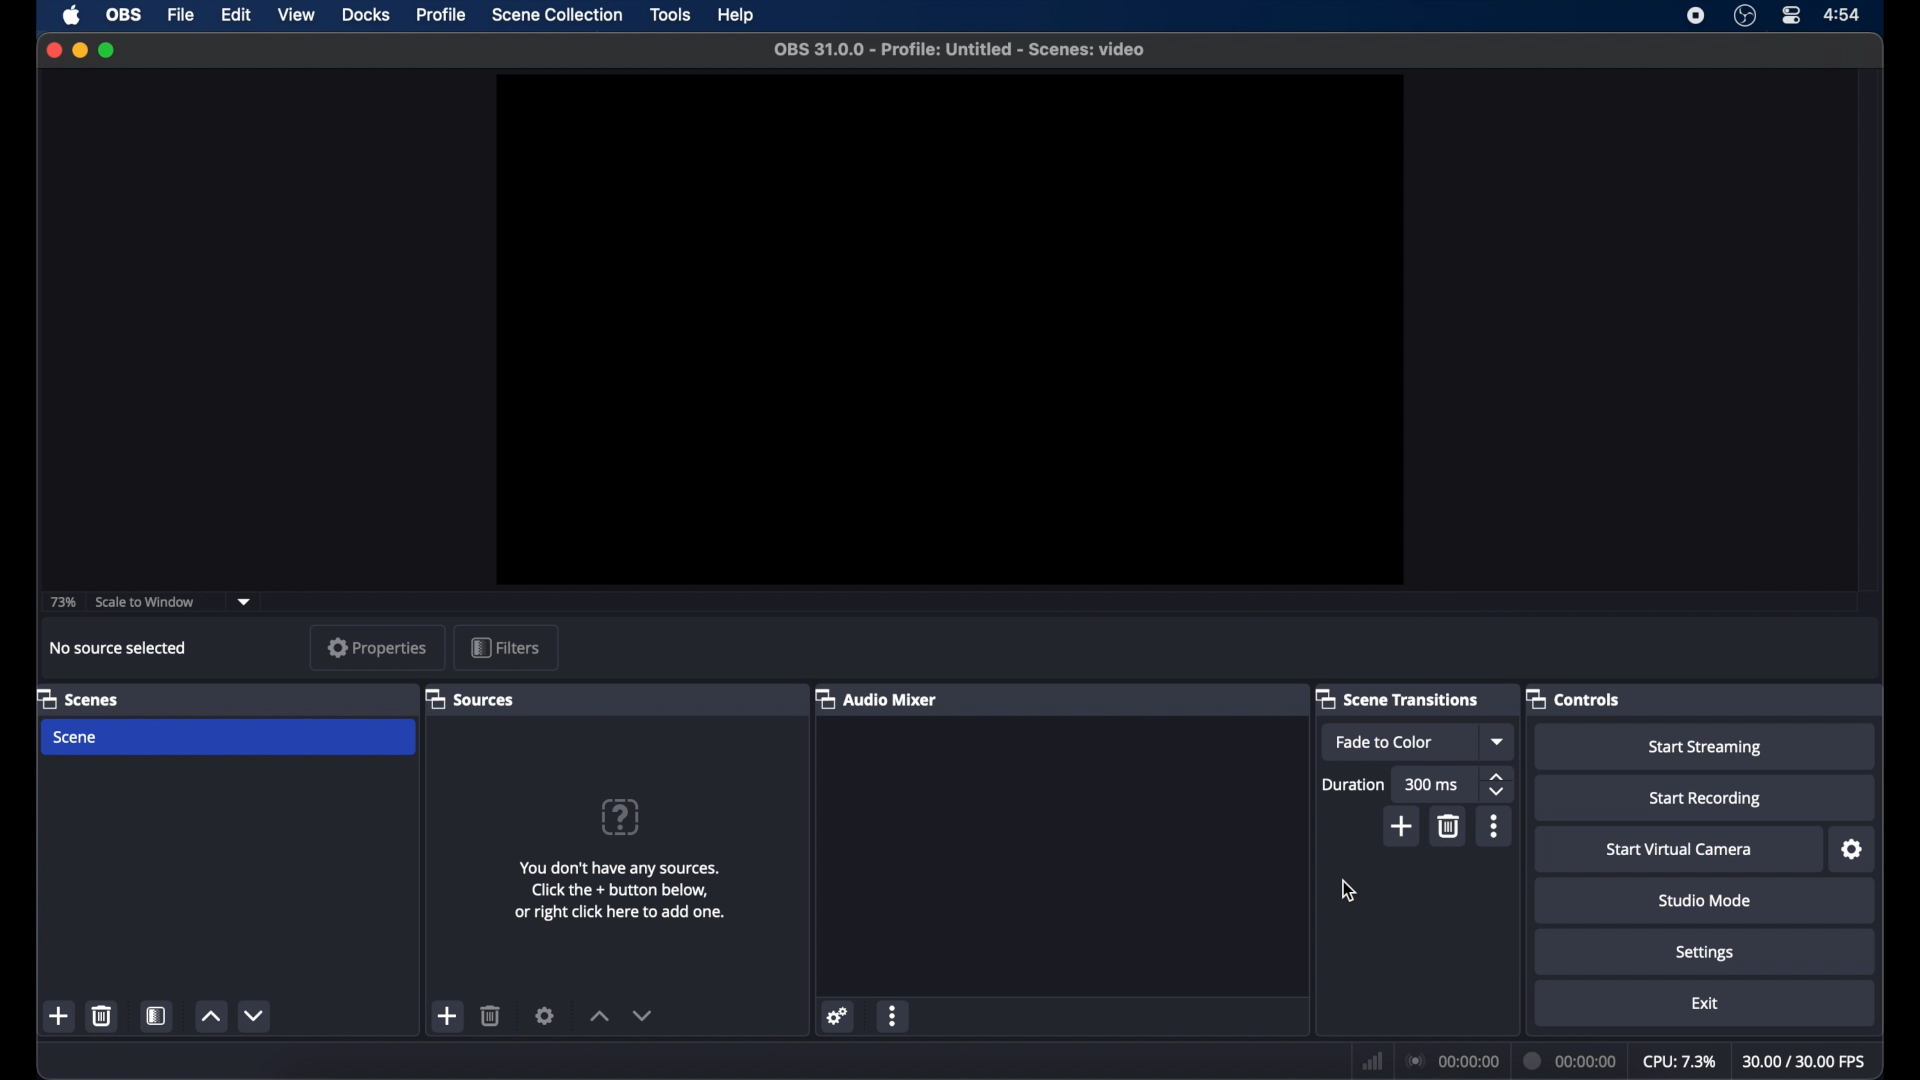 Image resolution: width=1920 pixels, height=1080 pixels. What do you see at coordinates (1706, 748) in the screenshot?
I see `start streaming` at bounding box center [1706, 748].